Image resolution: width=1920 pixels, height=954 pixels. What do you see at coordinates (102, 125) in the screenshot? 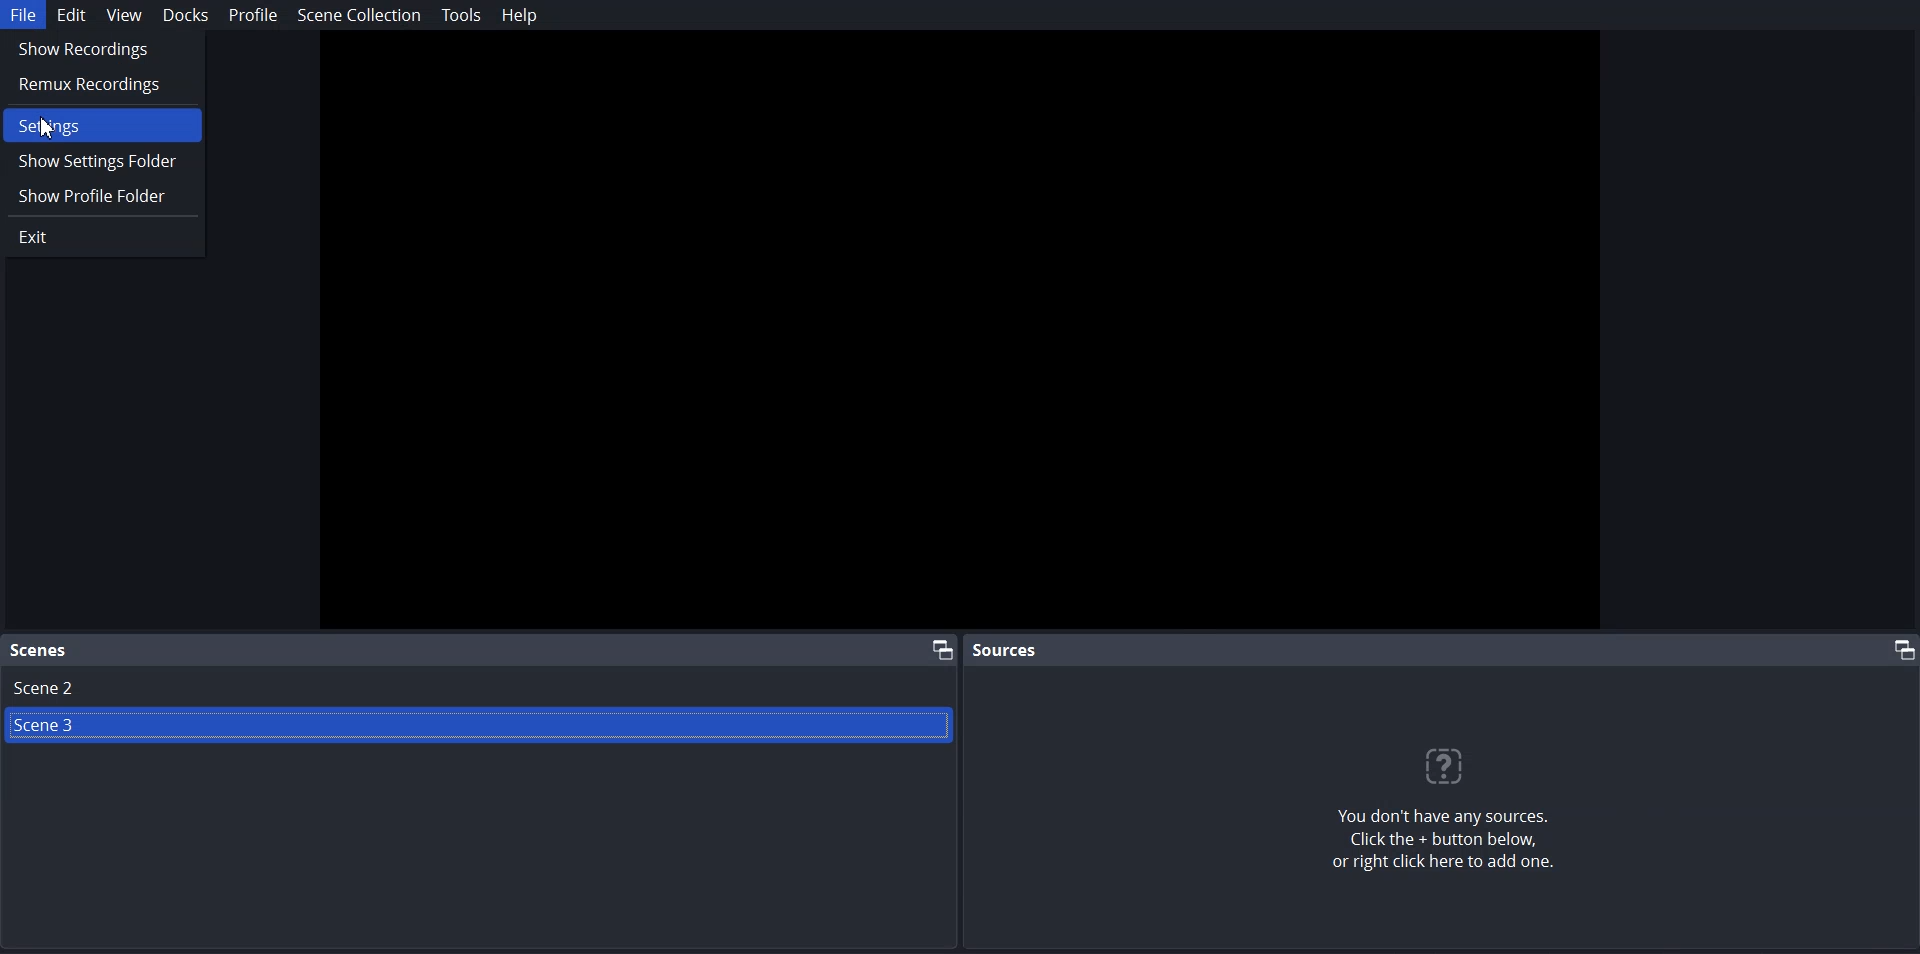
I see `Settings` at bounding box center [102, 125].